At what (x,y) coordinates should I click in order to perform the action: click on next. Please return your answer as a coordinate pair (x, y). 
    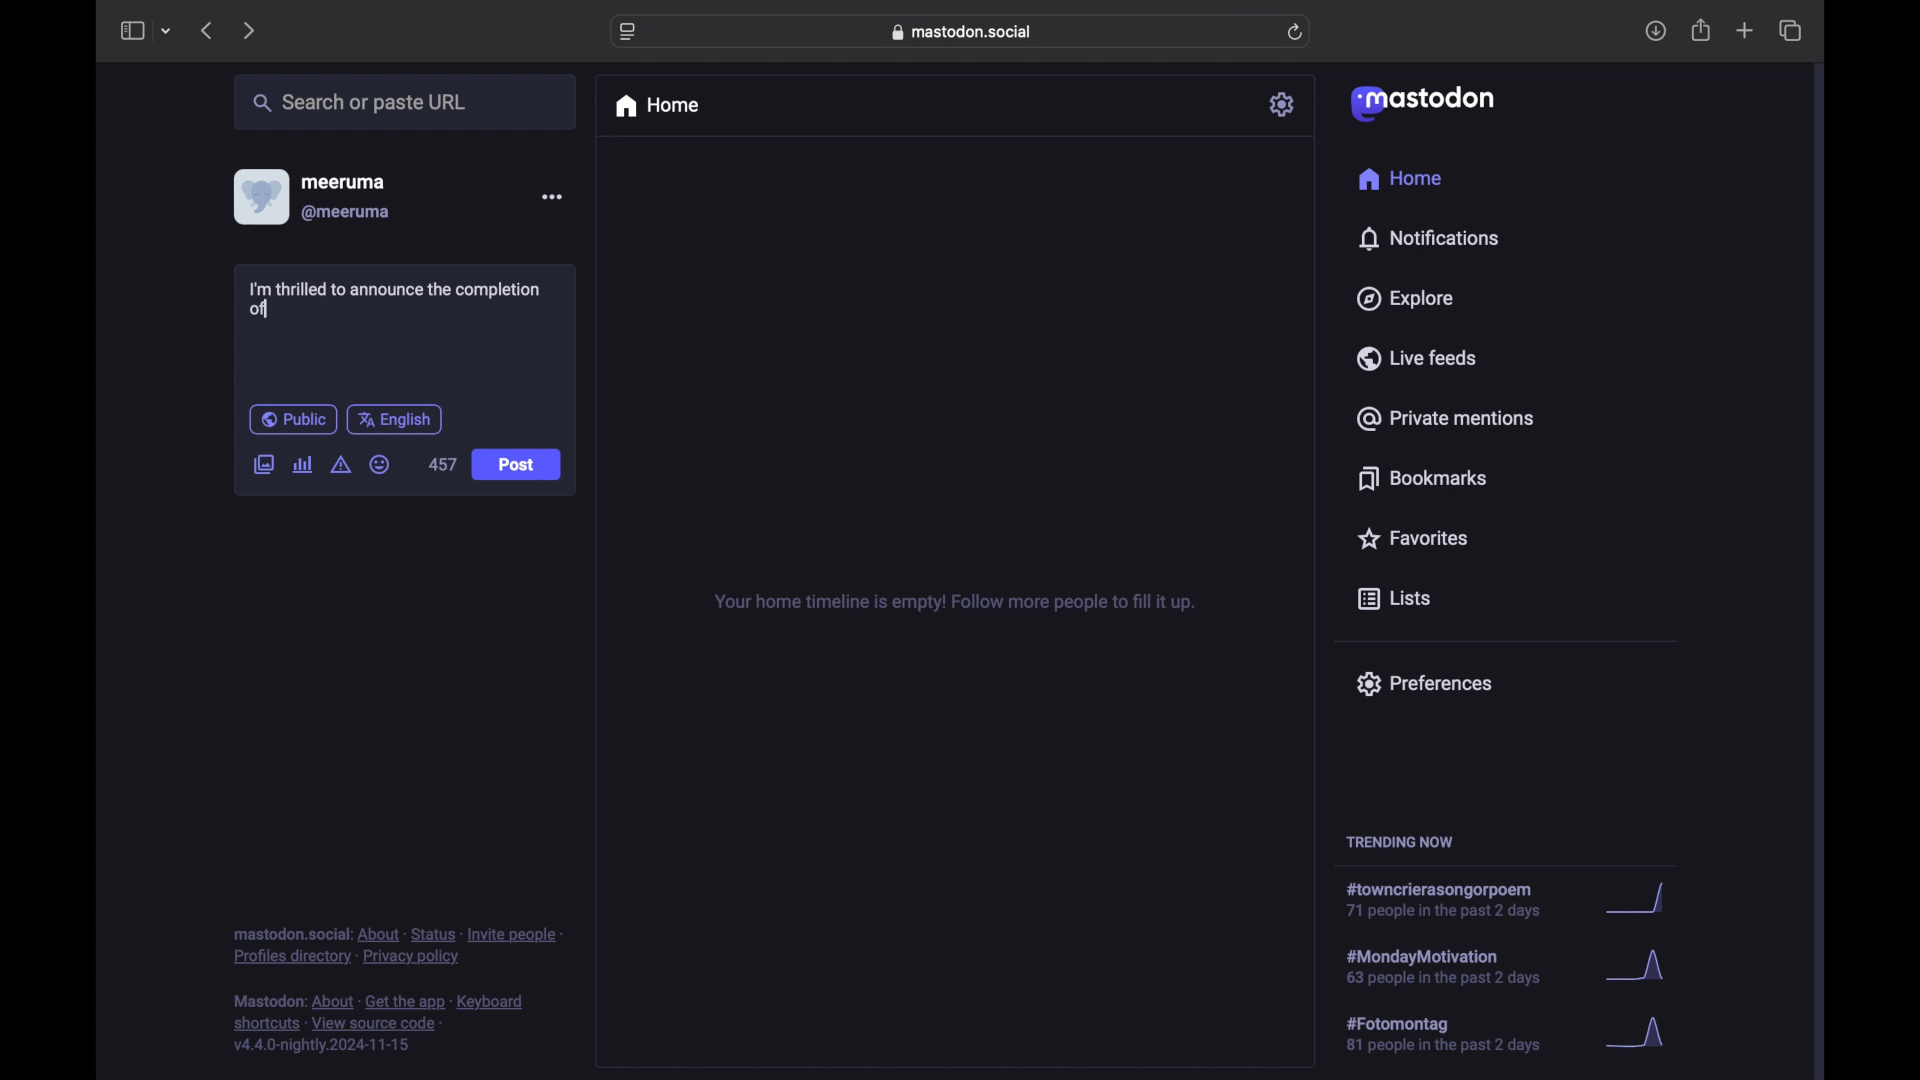
    Looking at the image, I should click on (248, 32).